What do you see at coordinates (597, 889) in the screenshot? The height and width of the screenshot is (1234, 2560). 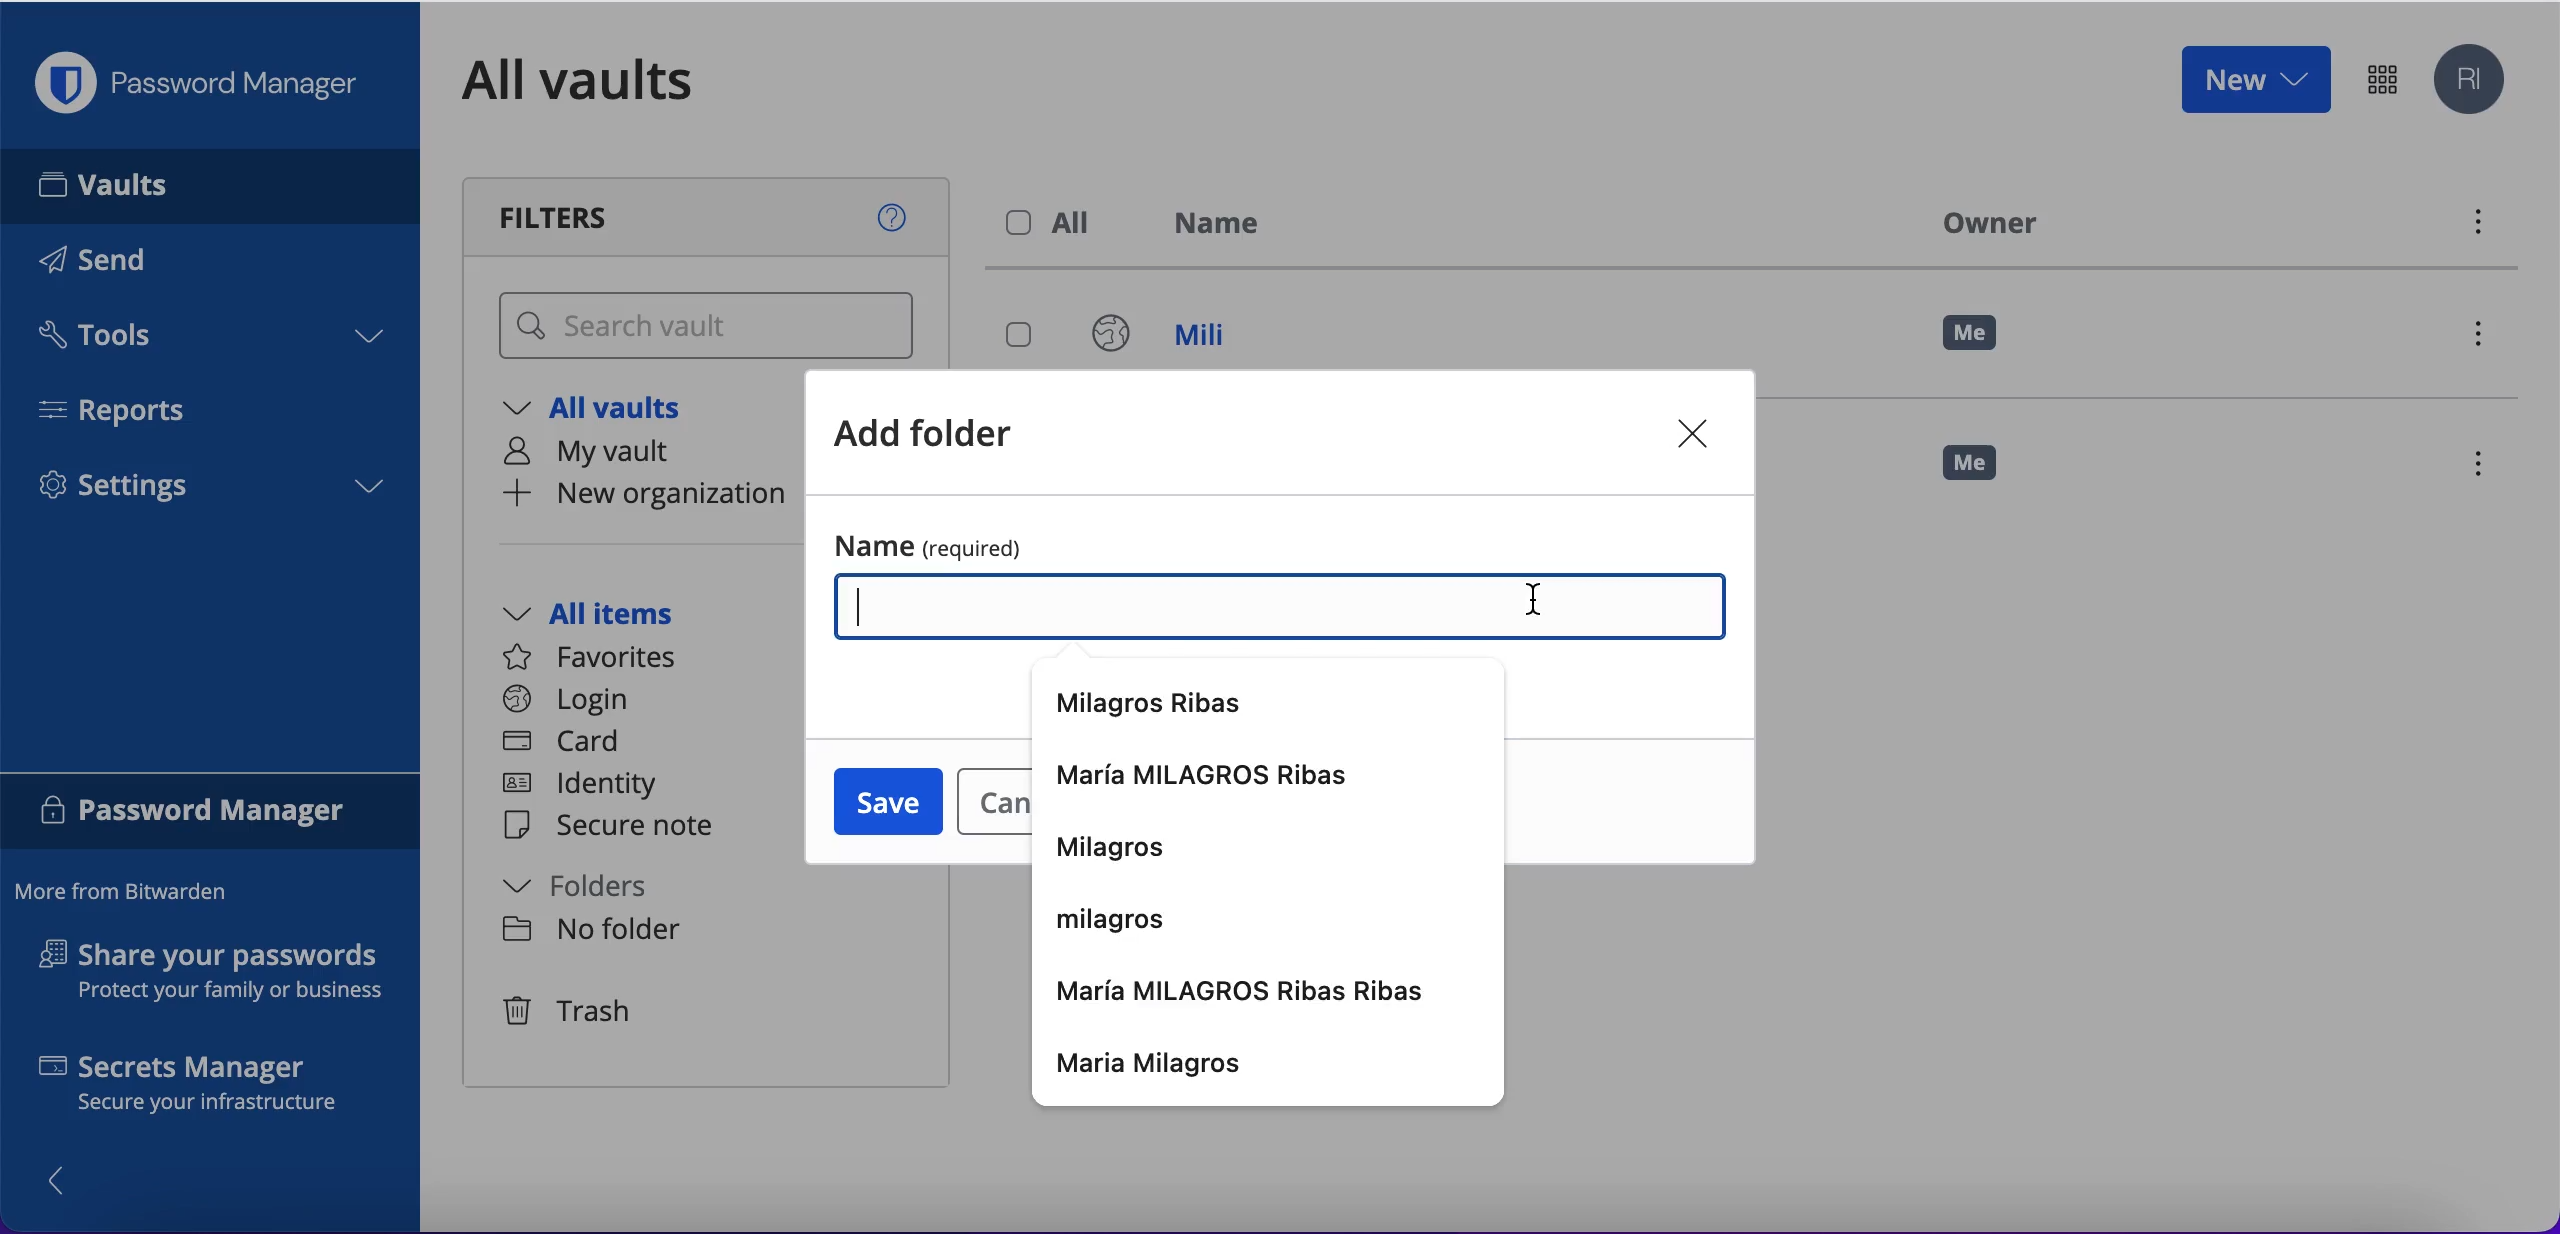 I see `folders` at bounding box center [597, 889].